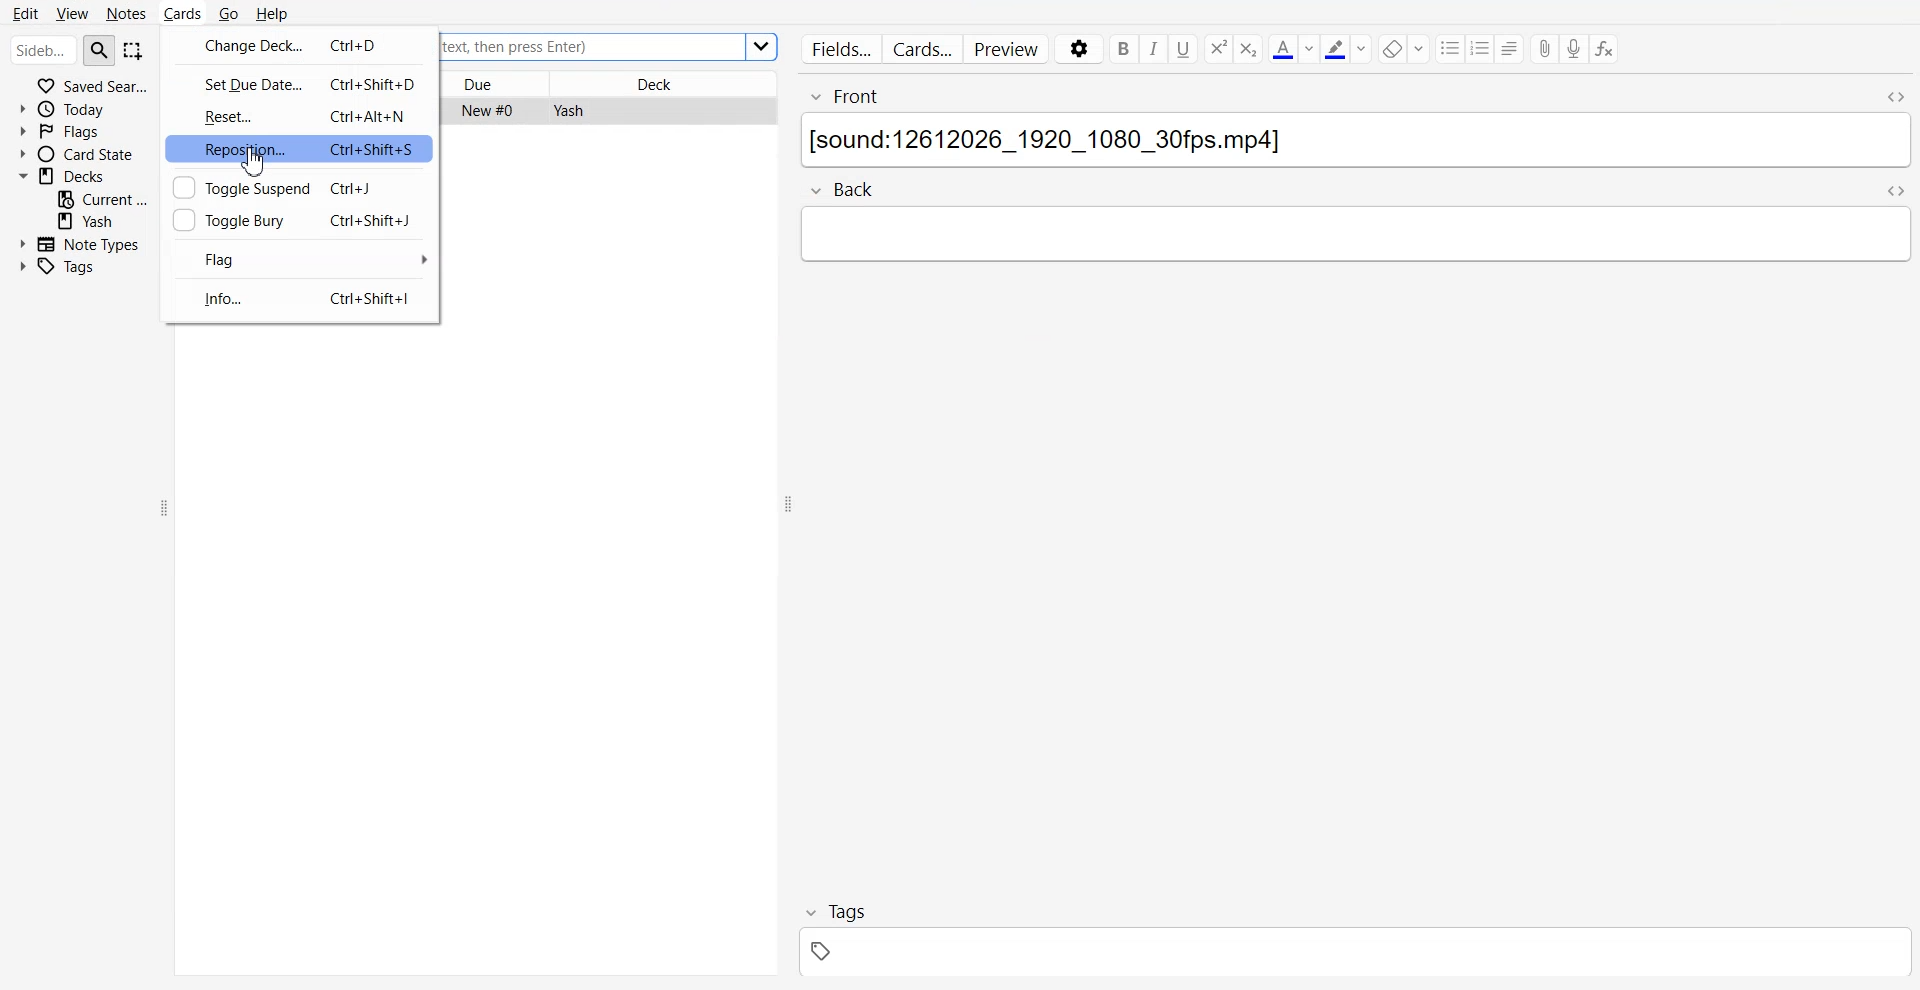  What do you see at coordinates (229, 149) in the screenshot?
I see `Reposition` at bounding box center [229, 149].